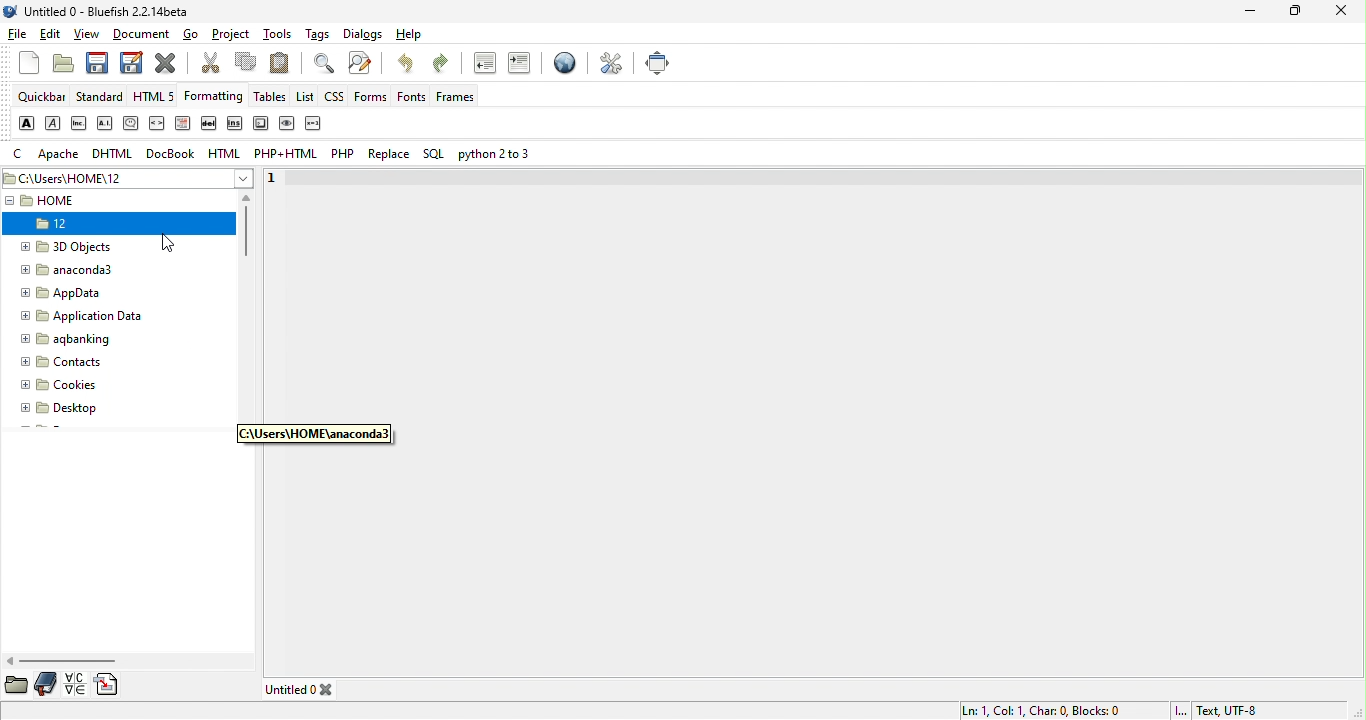 The height and width of the screenshot is (720, 1366). I want to click on 12, so click(67, 226).